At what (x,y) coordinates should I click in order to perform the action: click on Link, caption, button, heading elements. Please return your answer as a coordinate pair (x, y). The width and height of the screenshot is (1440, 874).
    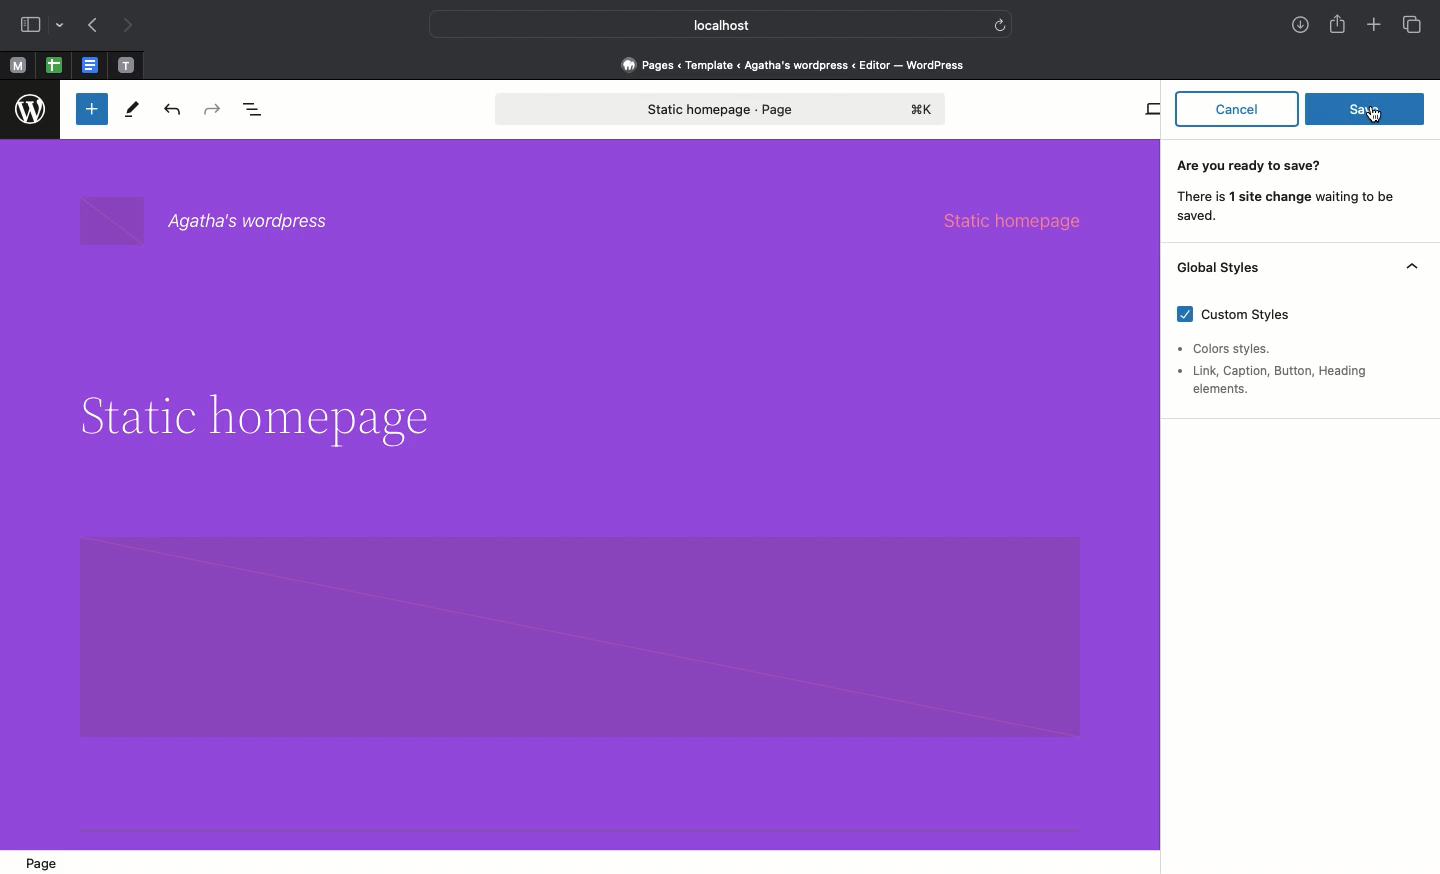
    Looking at the image, I should click on (1280, 380).